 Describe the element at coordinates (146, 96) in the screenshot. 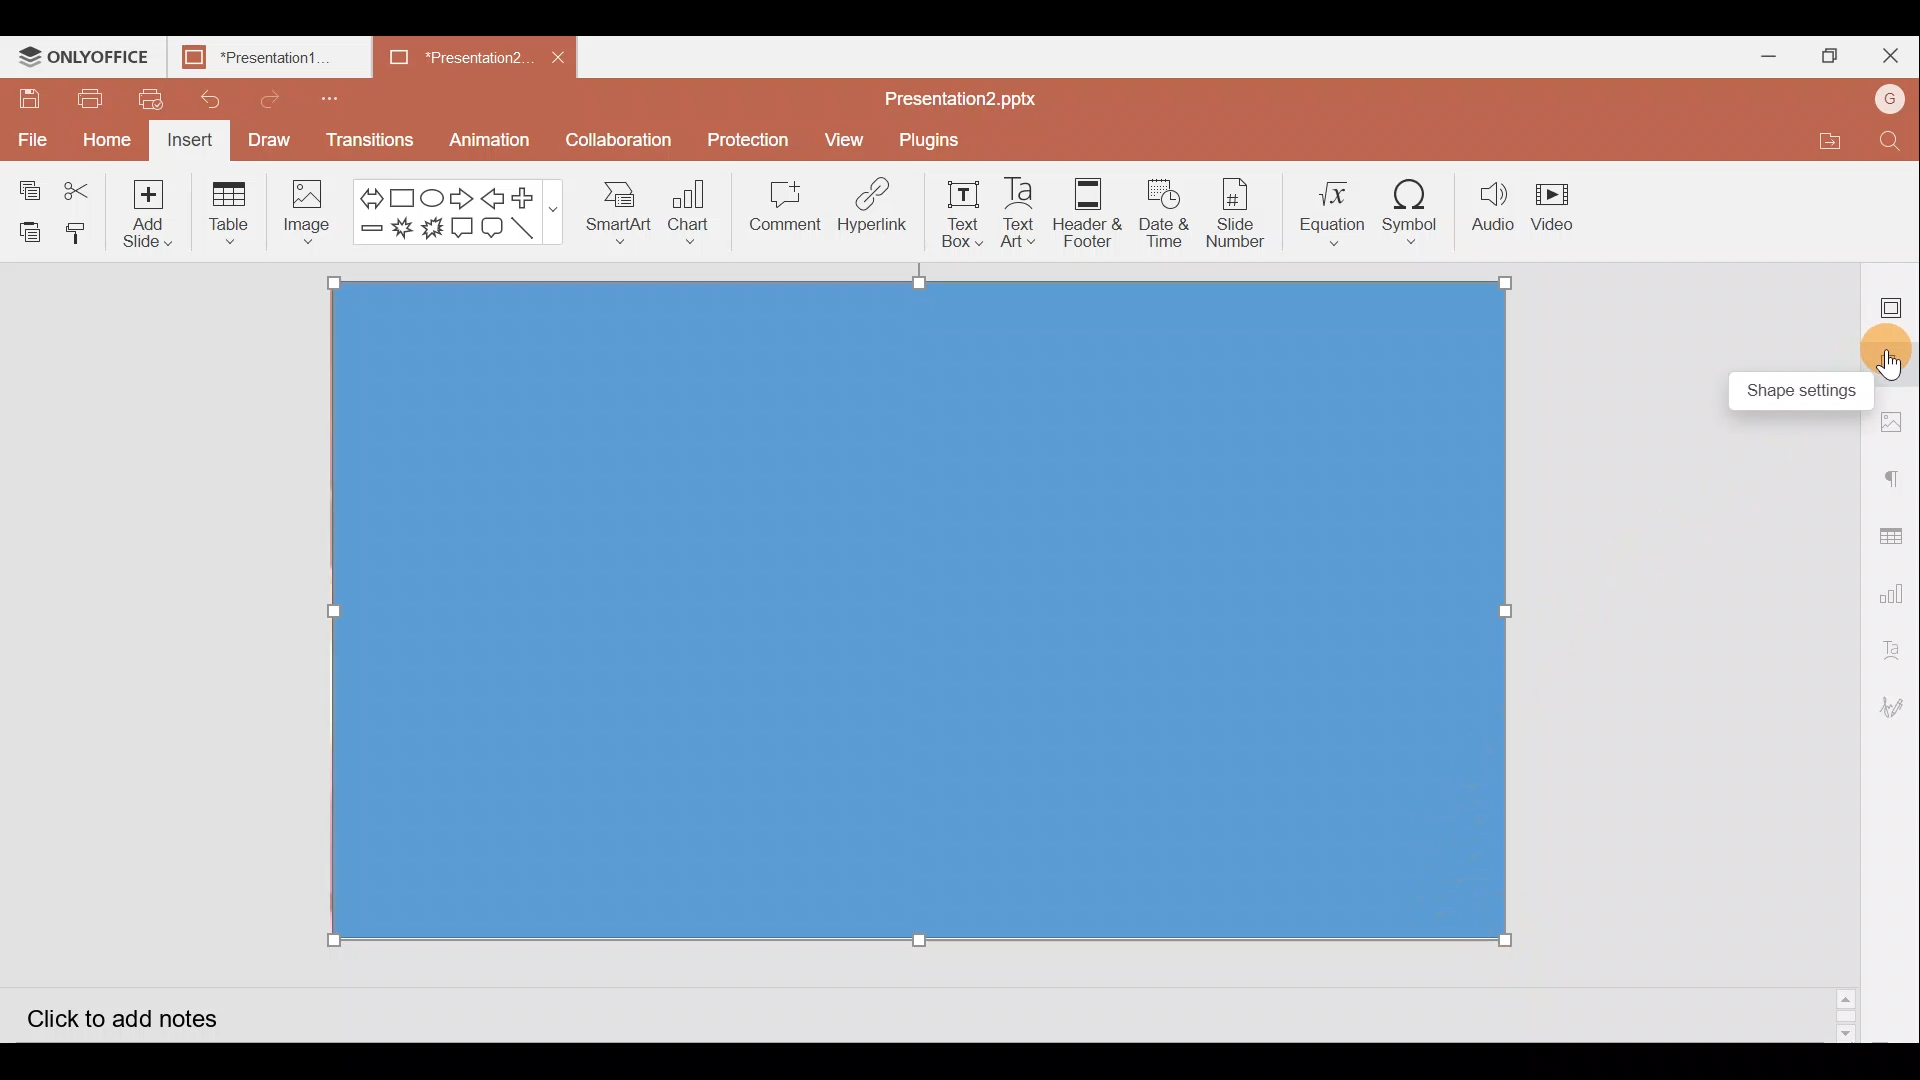

I see `Quick print` at that location.